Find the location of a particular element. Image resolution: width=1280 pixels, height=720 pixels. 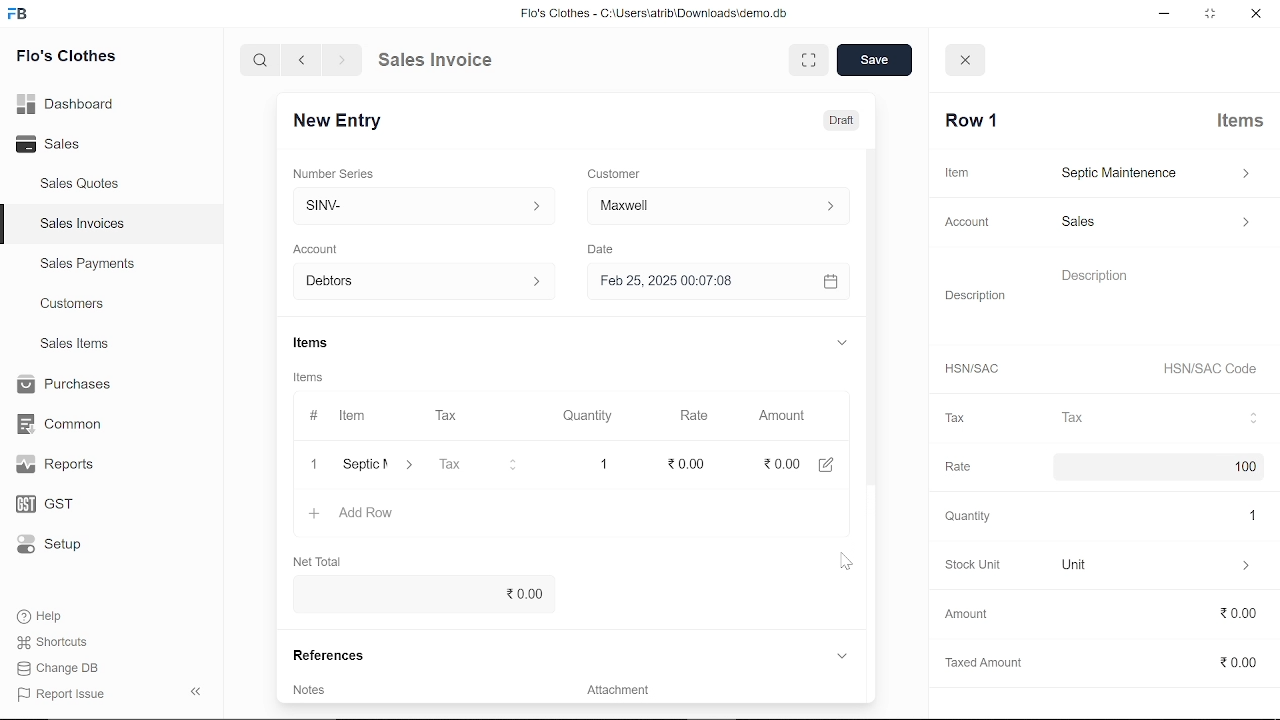

+ Add Row is located at coordinates (357, 514).